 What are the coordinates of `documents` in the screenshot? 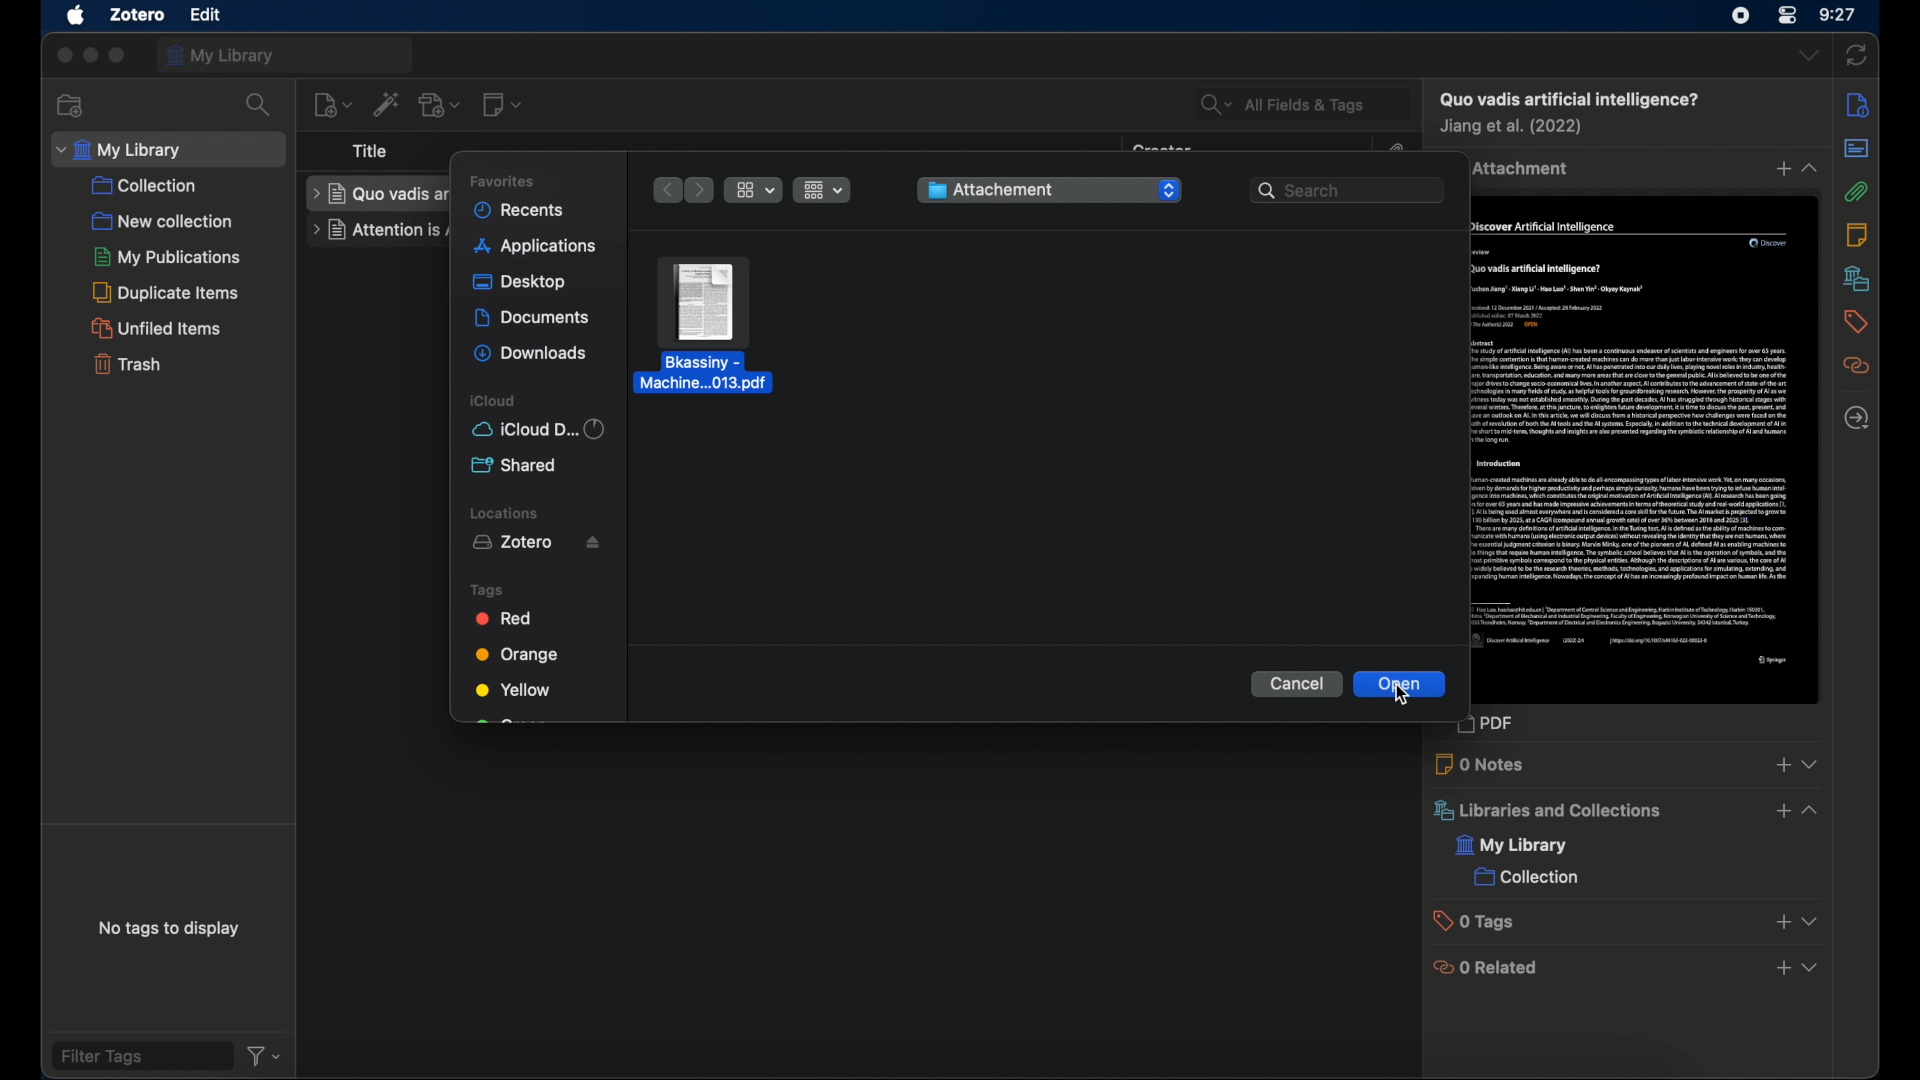 It's located at (533, 318).